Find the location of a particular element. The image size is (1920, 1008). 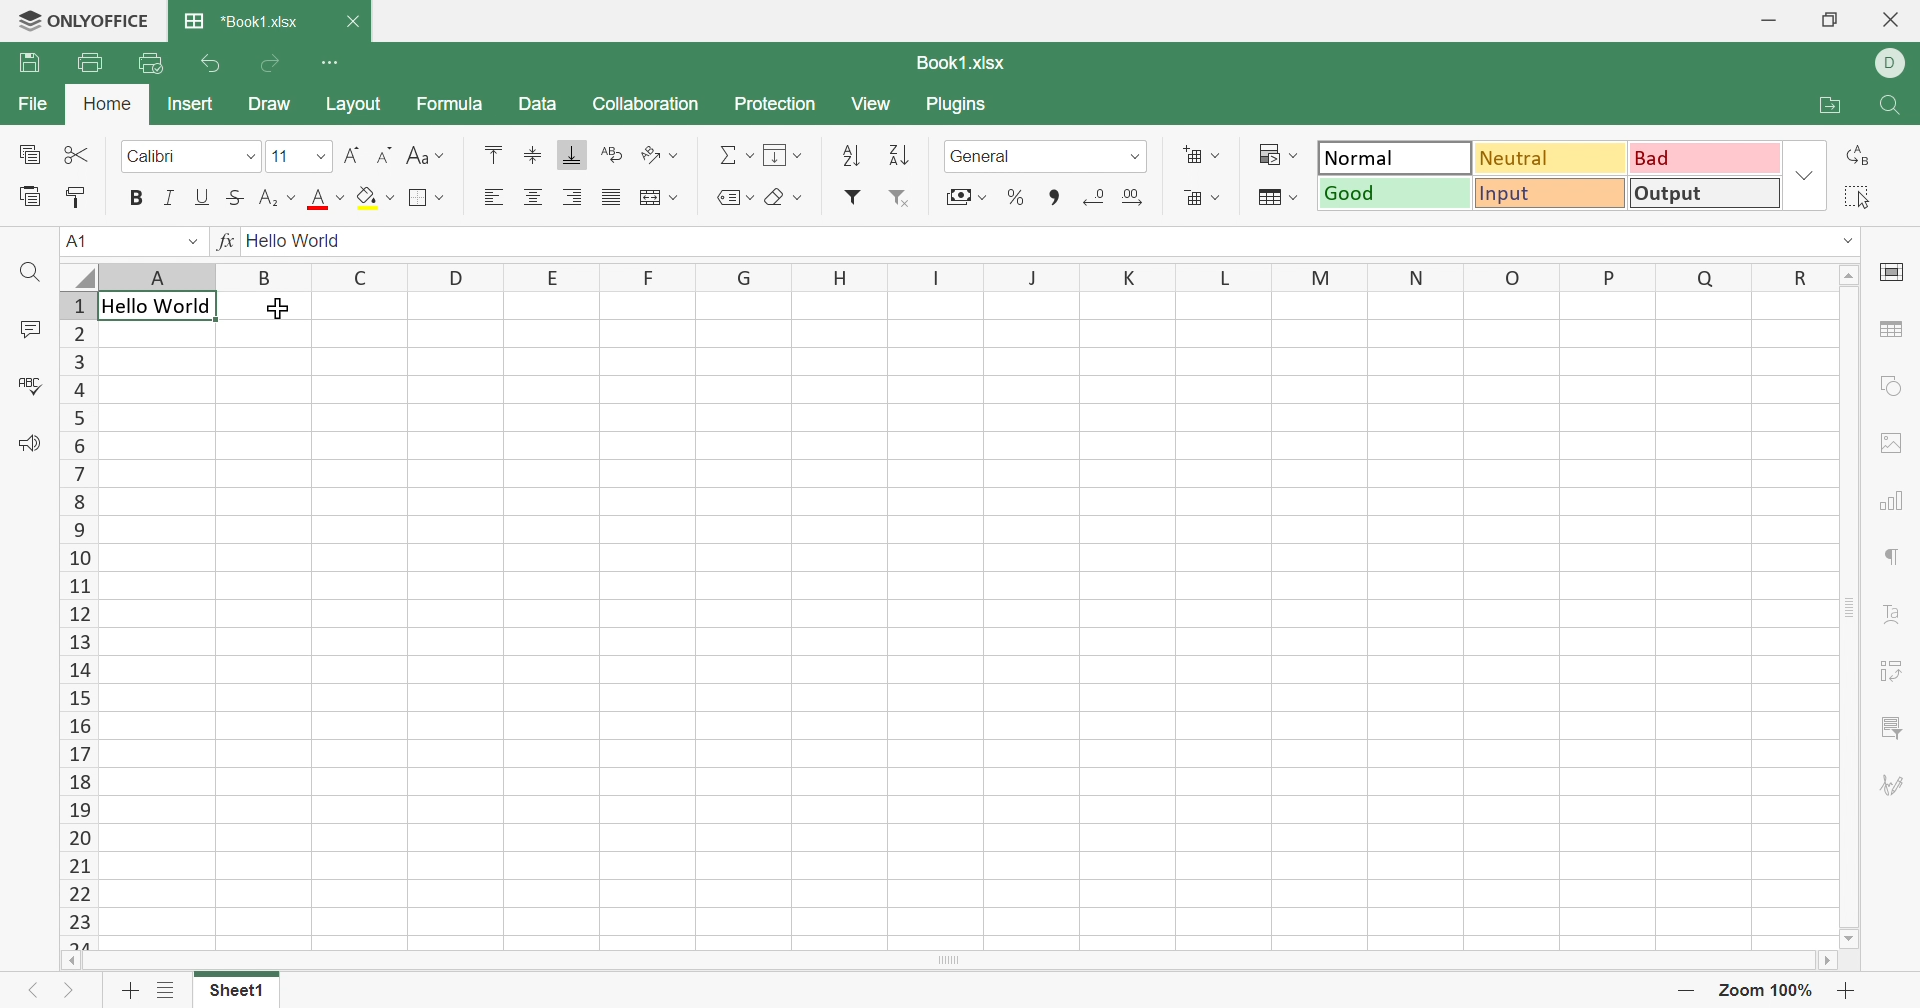

Table settings is located at coordinates (1894, 332).